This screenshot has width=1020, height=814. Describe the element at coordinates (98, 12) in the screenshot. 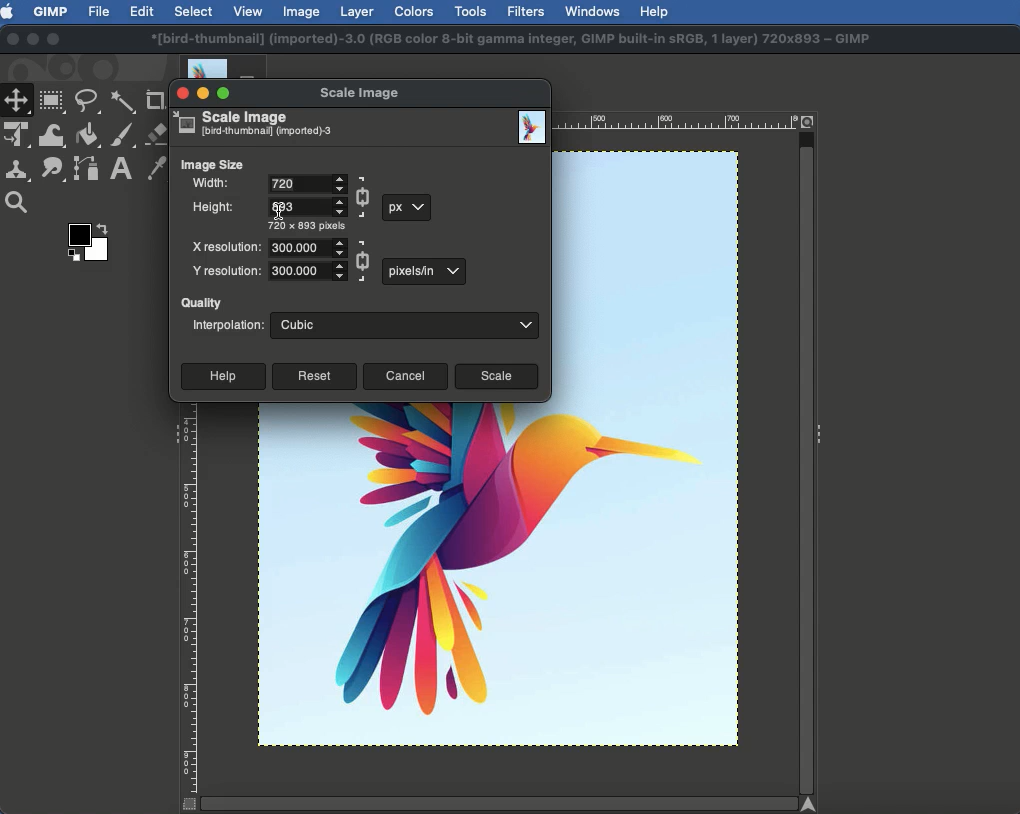

I see `File` at that location.